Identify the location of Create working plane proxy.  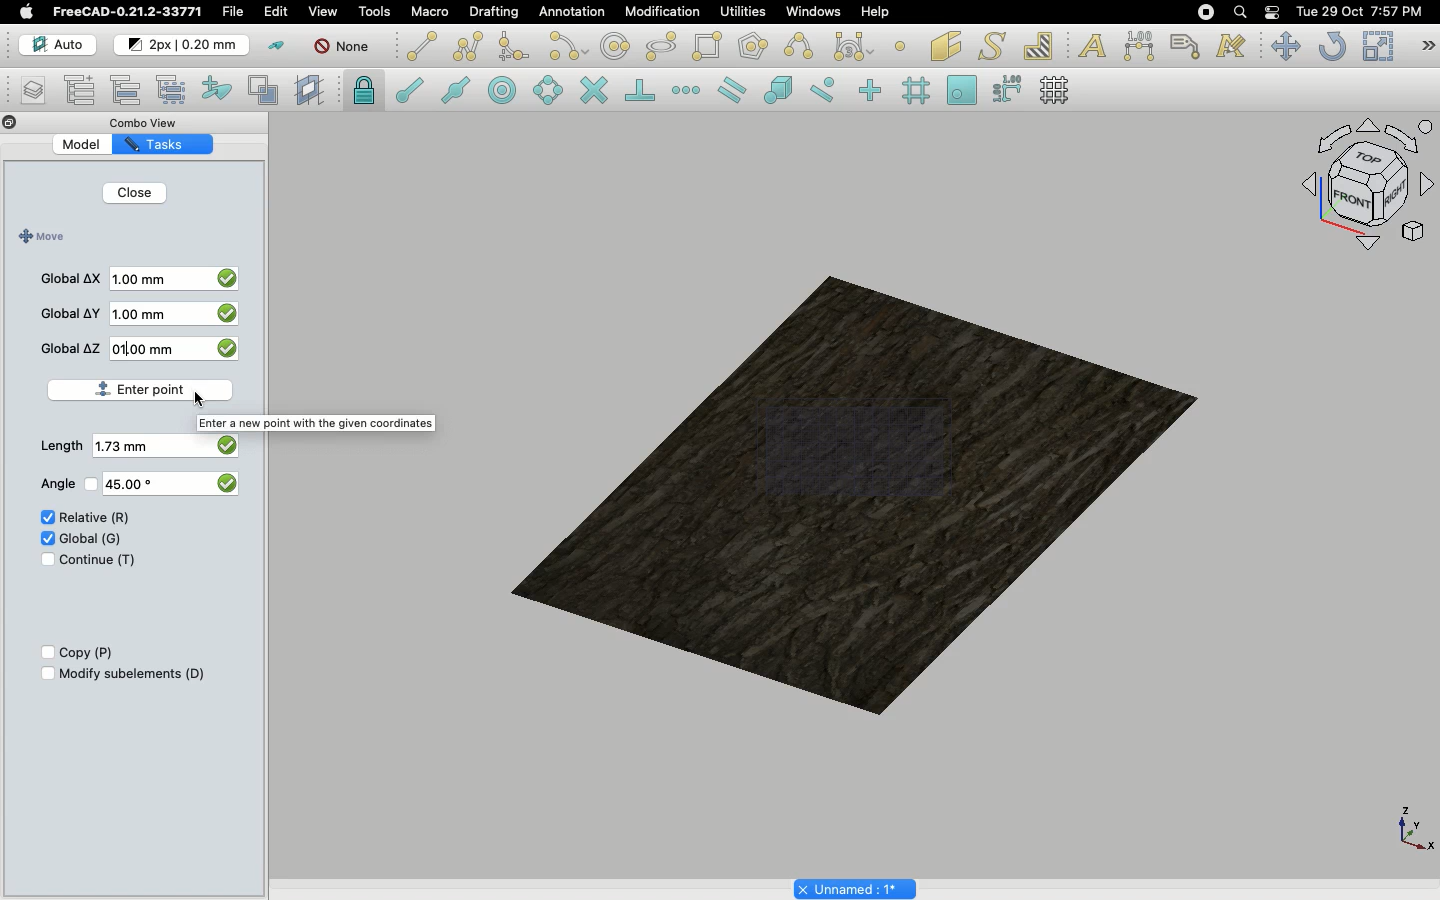
(267, 91).